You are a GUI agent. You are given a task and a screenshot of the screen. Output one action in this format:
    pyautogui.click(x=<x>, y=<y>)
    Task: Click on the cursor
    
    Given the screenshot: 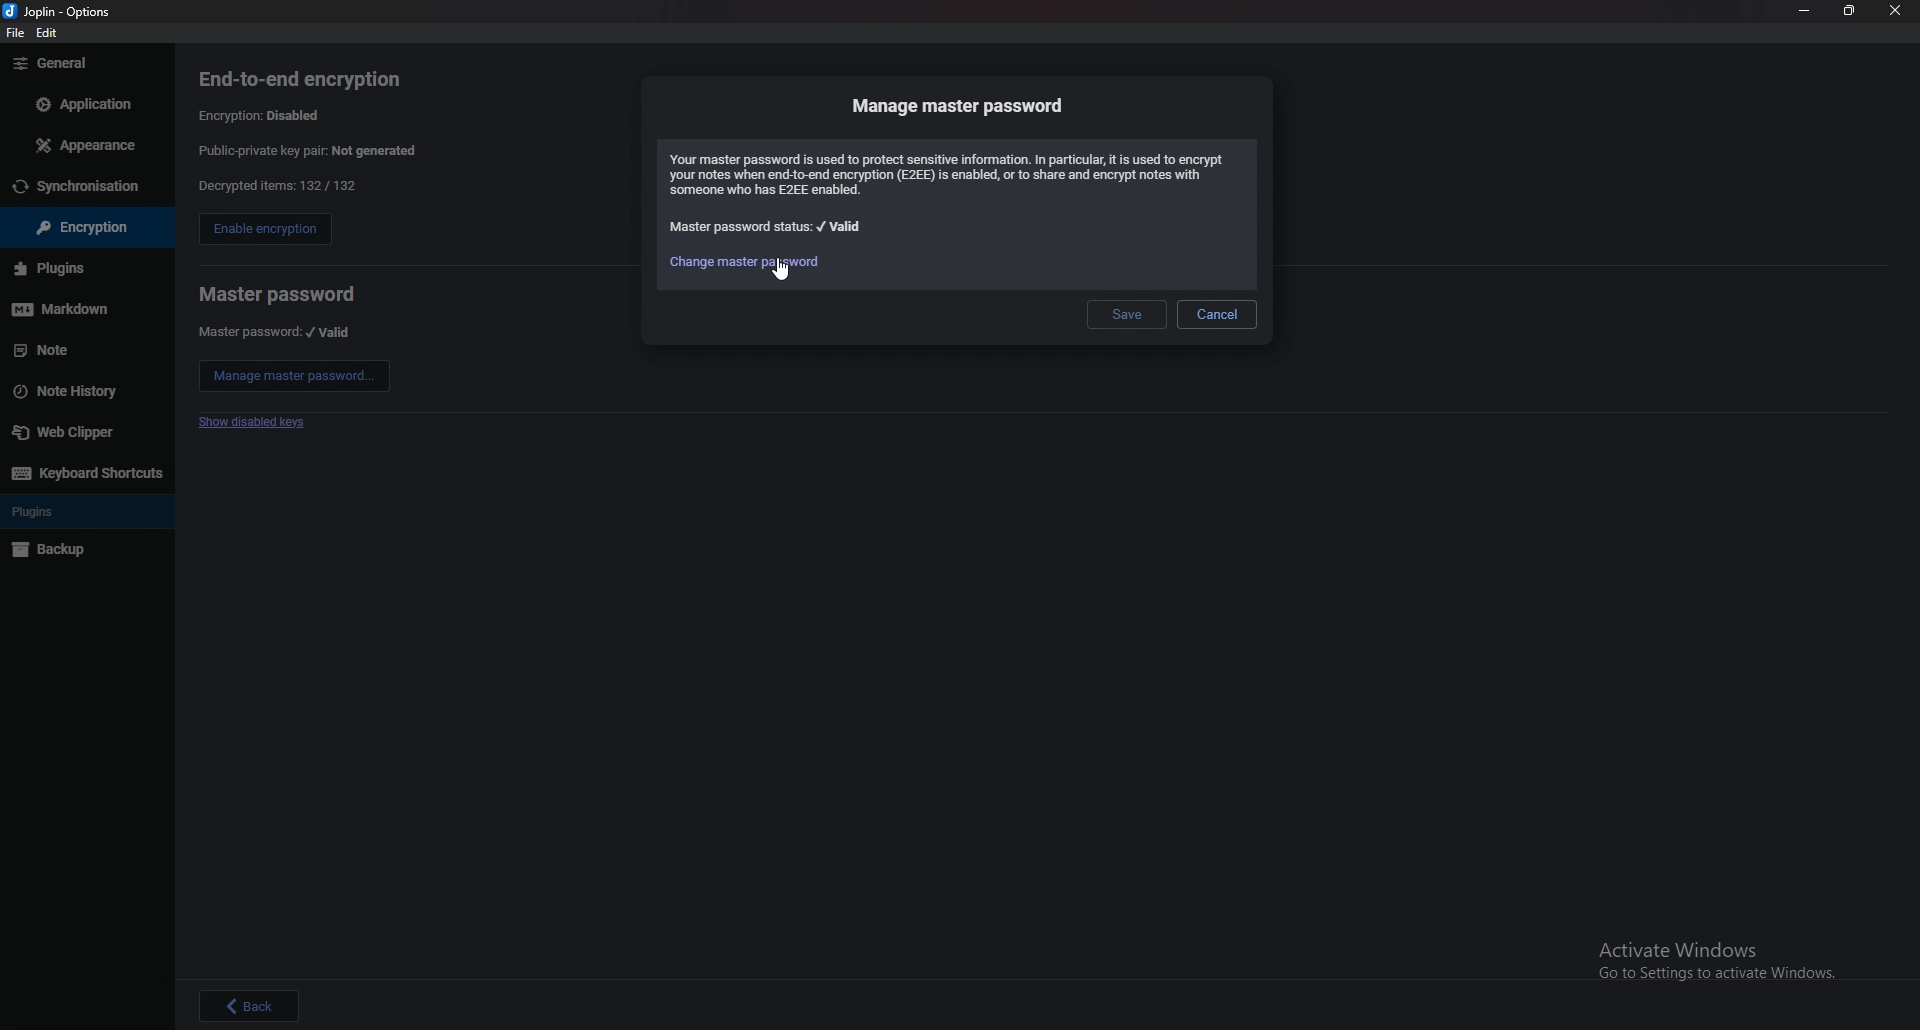 What is the action you would take?
    pyautogui.click(x=780, y=271)
    